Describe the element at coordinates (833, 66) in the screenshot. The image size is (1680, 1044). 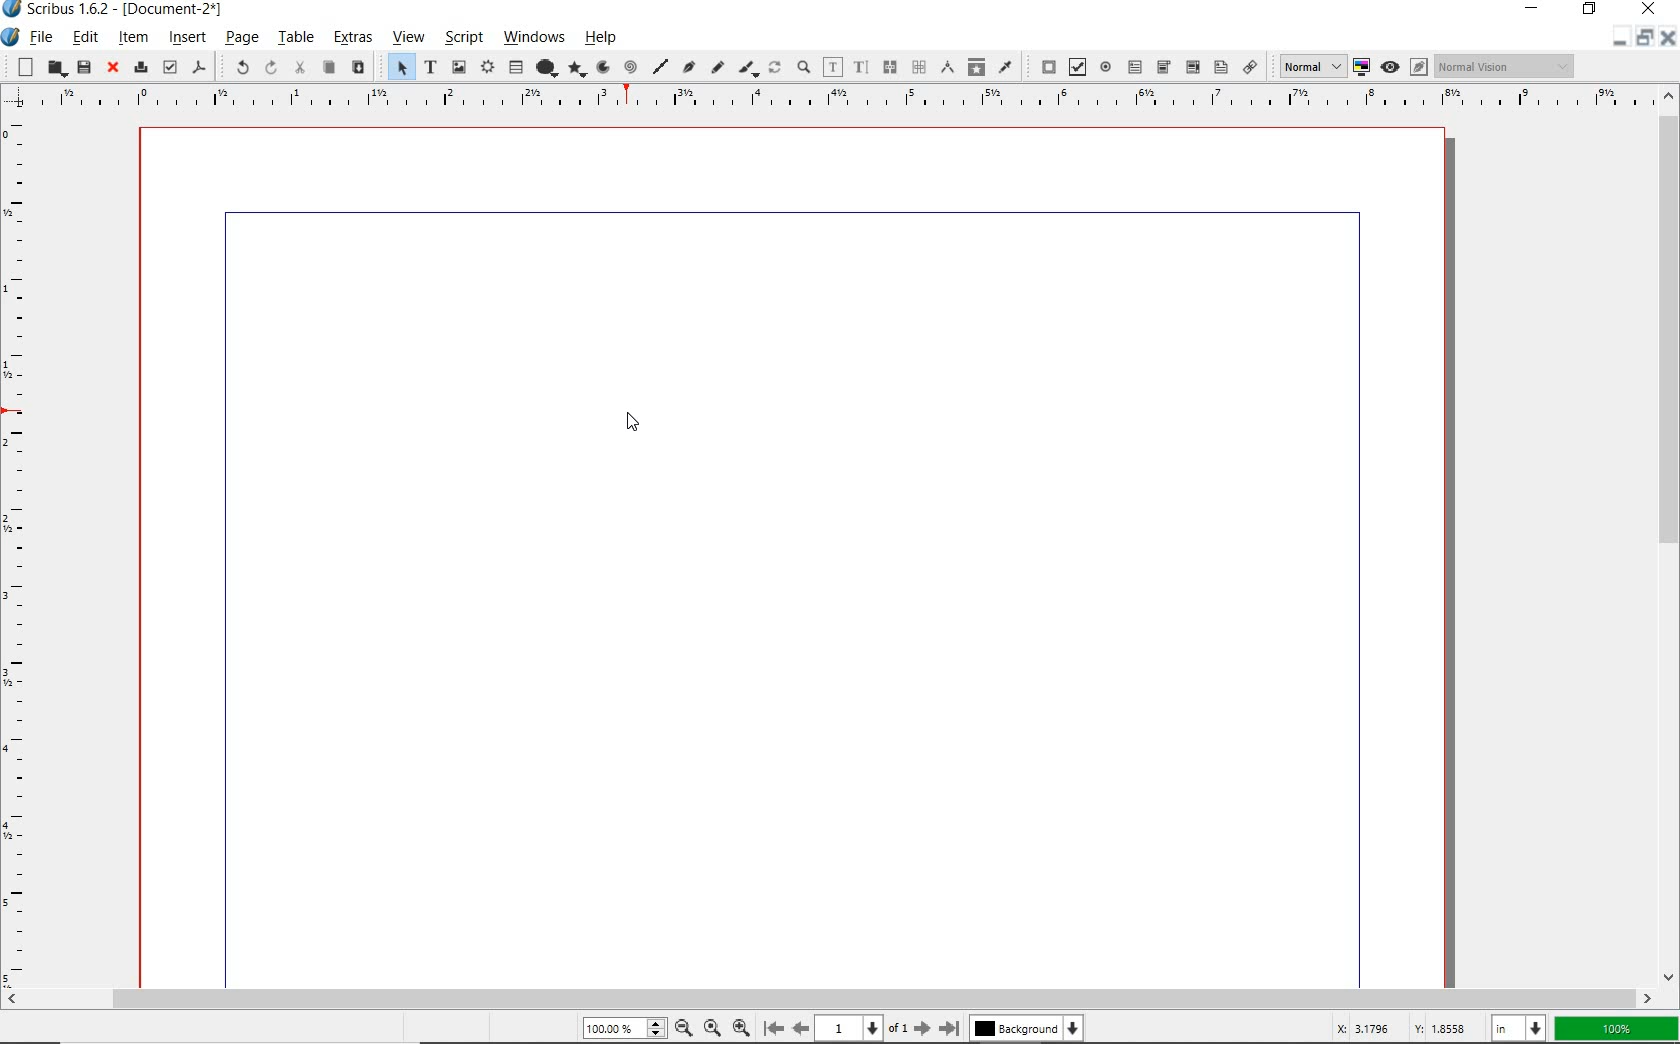
I see `edit contents of frame` at that location.